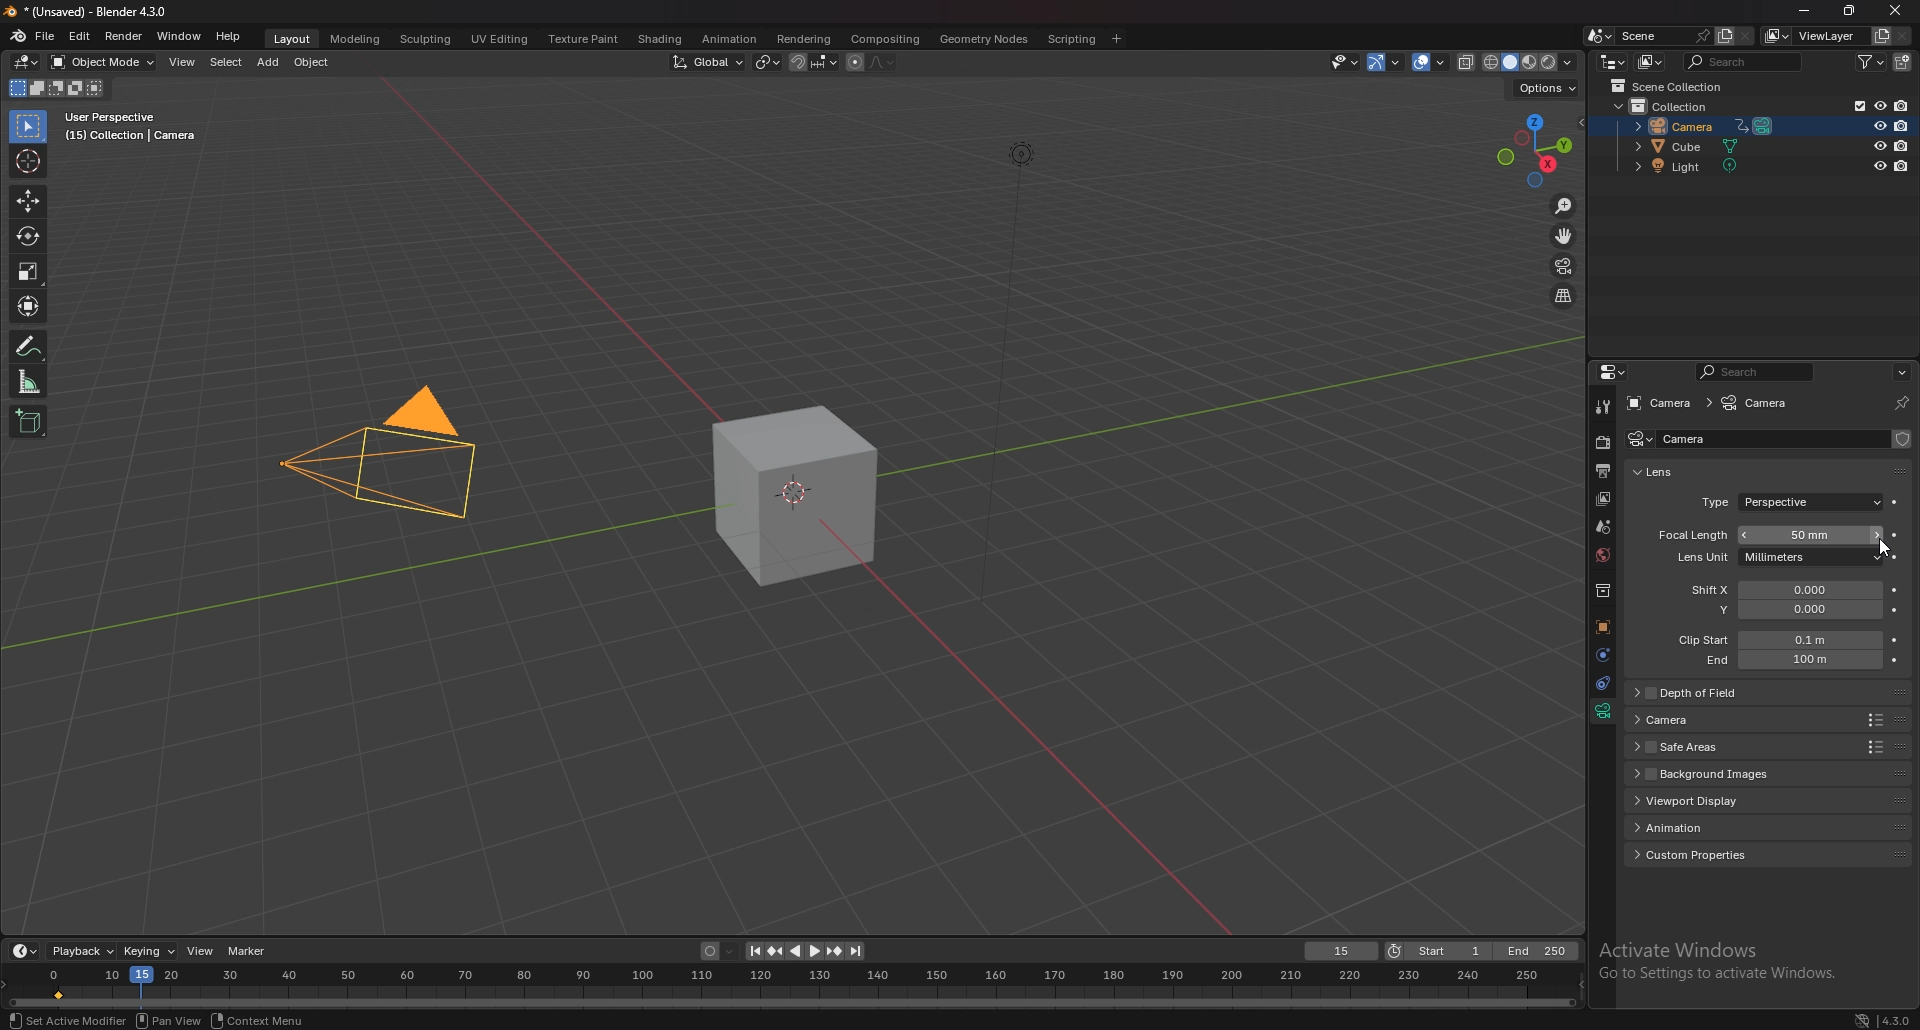  I want to click on editor type, so click(1612, 62).